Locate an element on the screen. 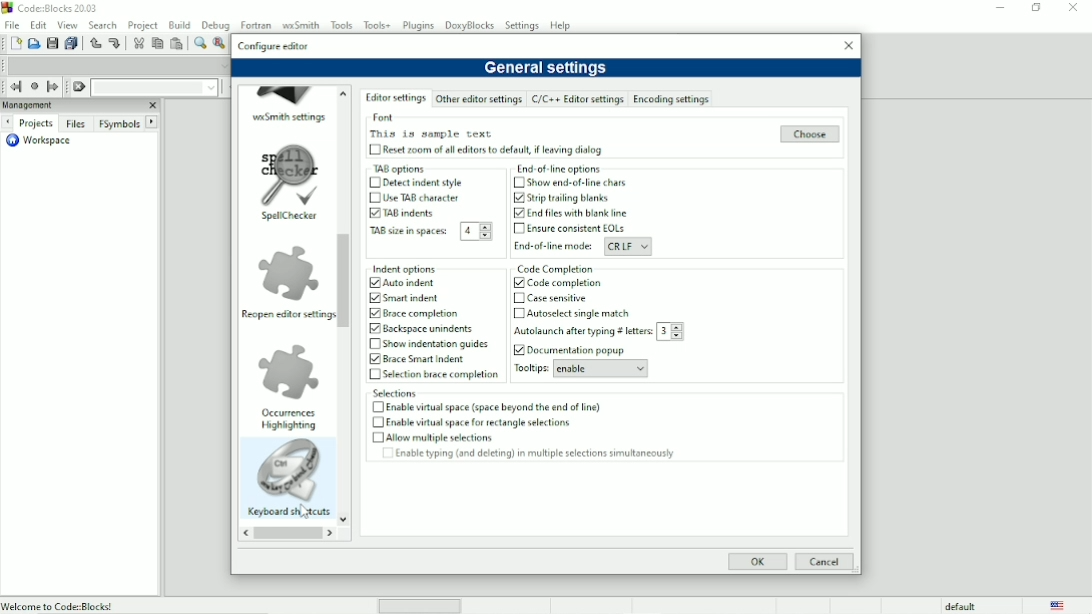  Project is located at coordinates (142, 24).